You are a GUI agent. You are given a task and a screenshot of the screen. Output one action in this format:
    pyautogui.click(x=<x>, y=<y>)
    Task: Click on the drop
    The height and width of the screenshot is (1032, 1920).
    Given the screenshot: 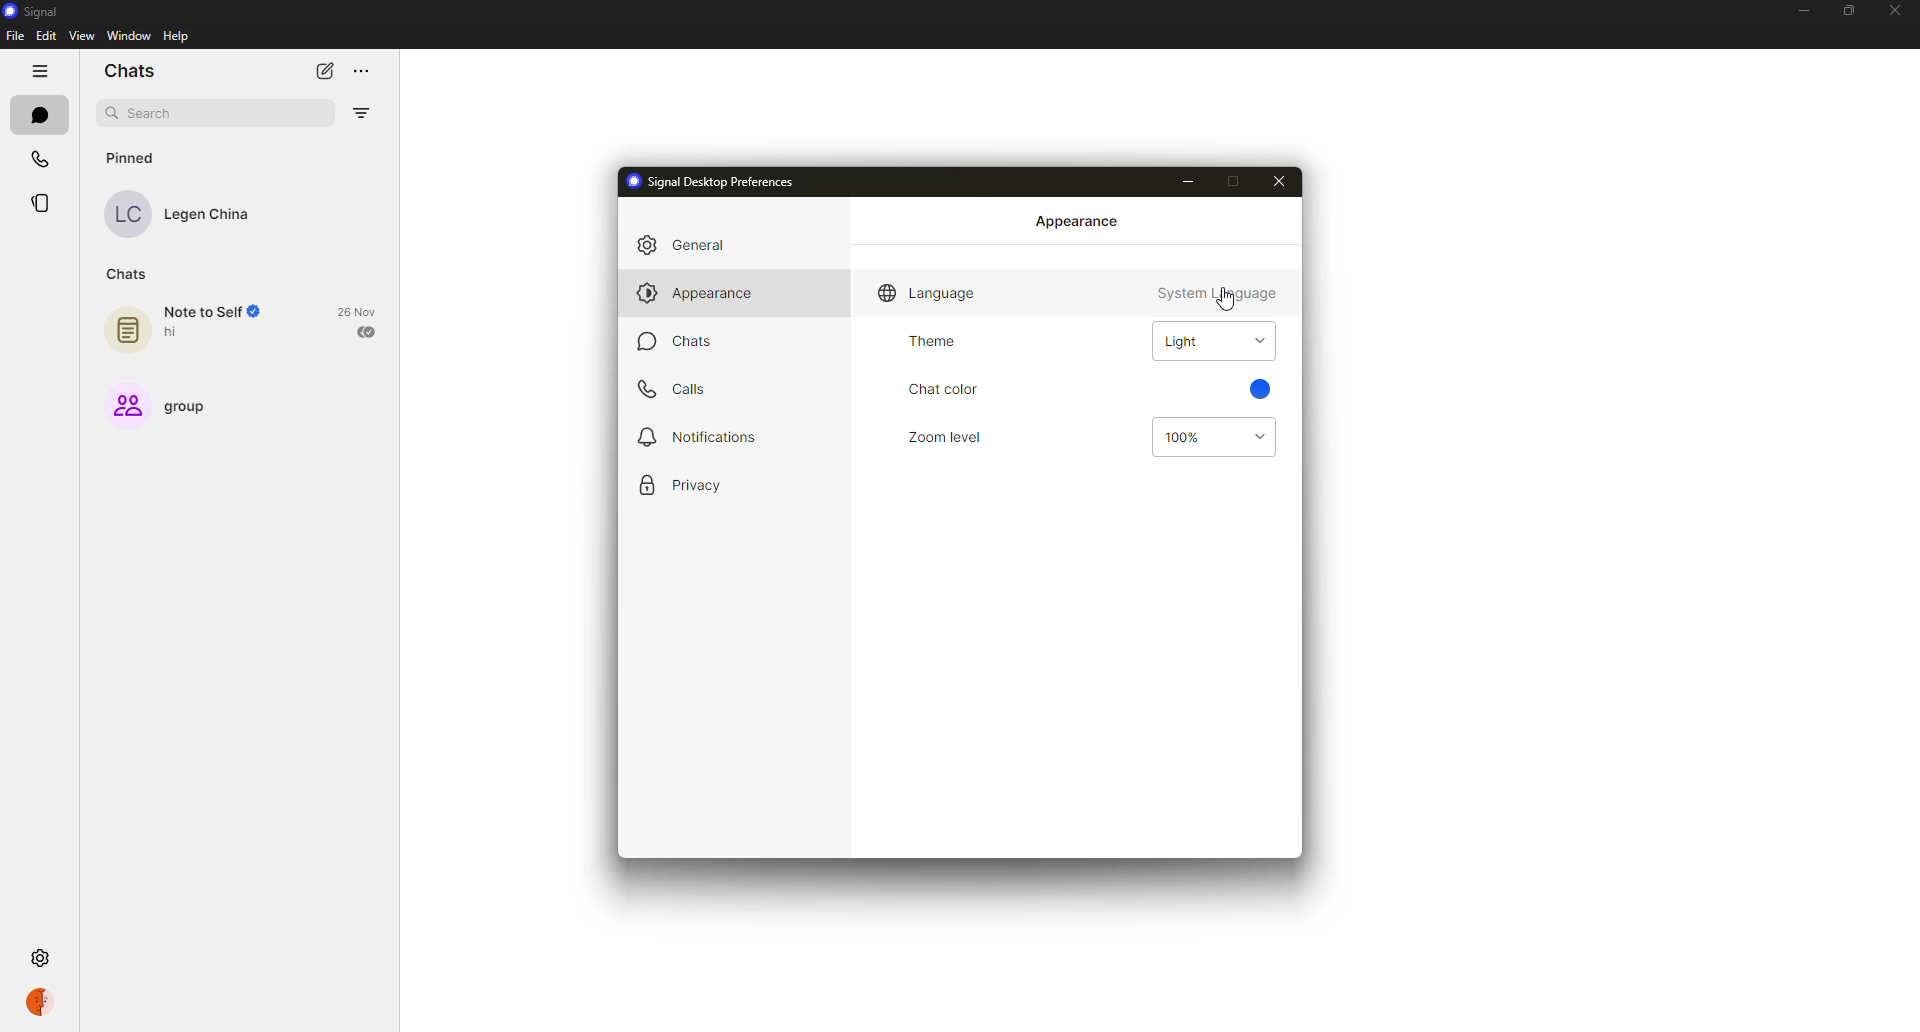 What is the action you would take?
    pyautogui.click(x=1255, y=436)
    